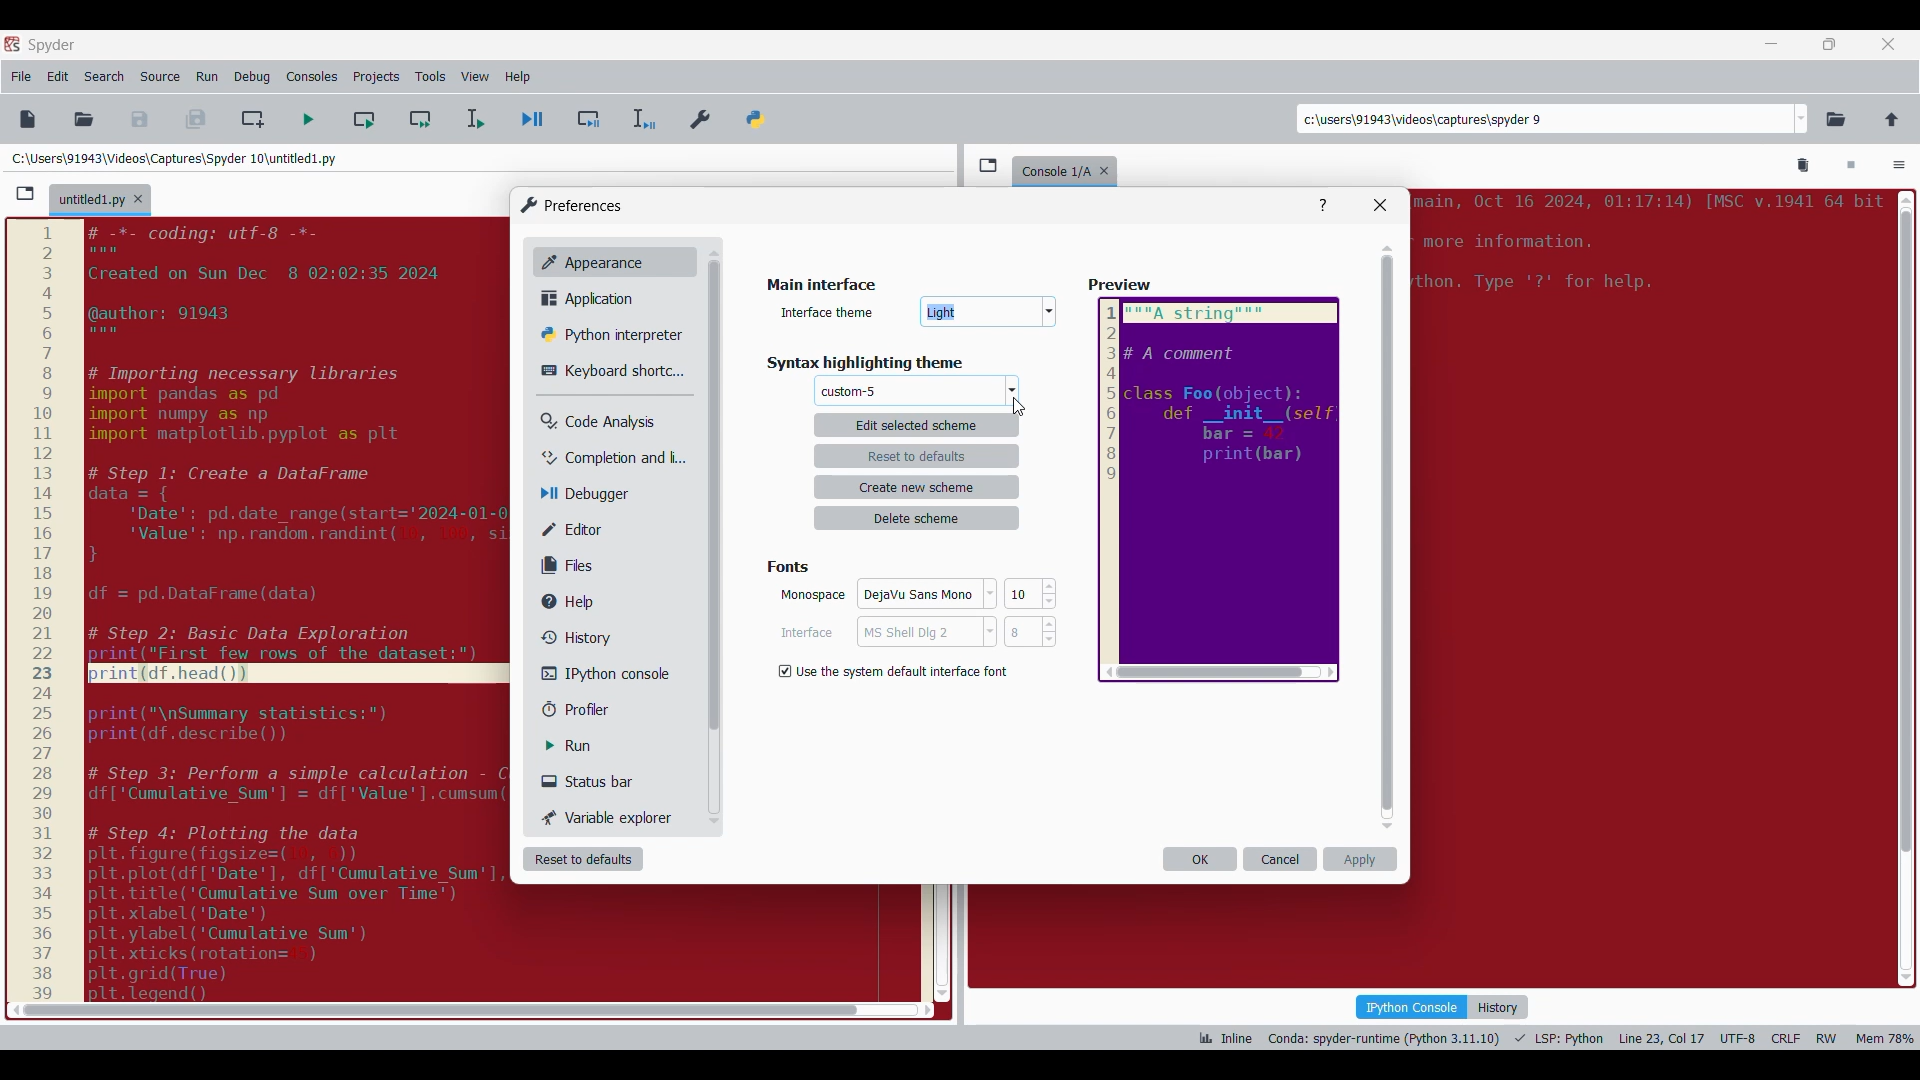  I want to click on code, so click(1645, 250).